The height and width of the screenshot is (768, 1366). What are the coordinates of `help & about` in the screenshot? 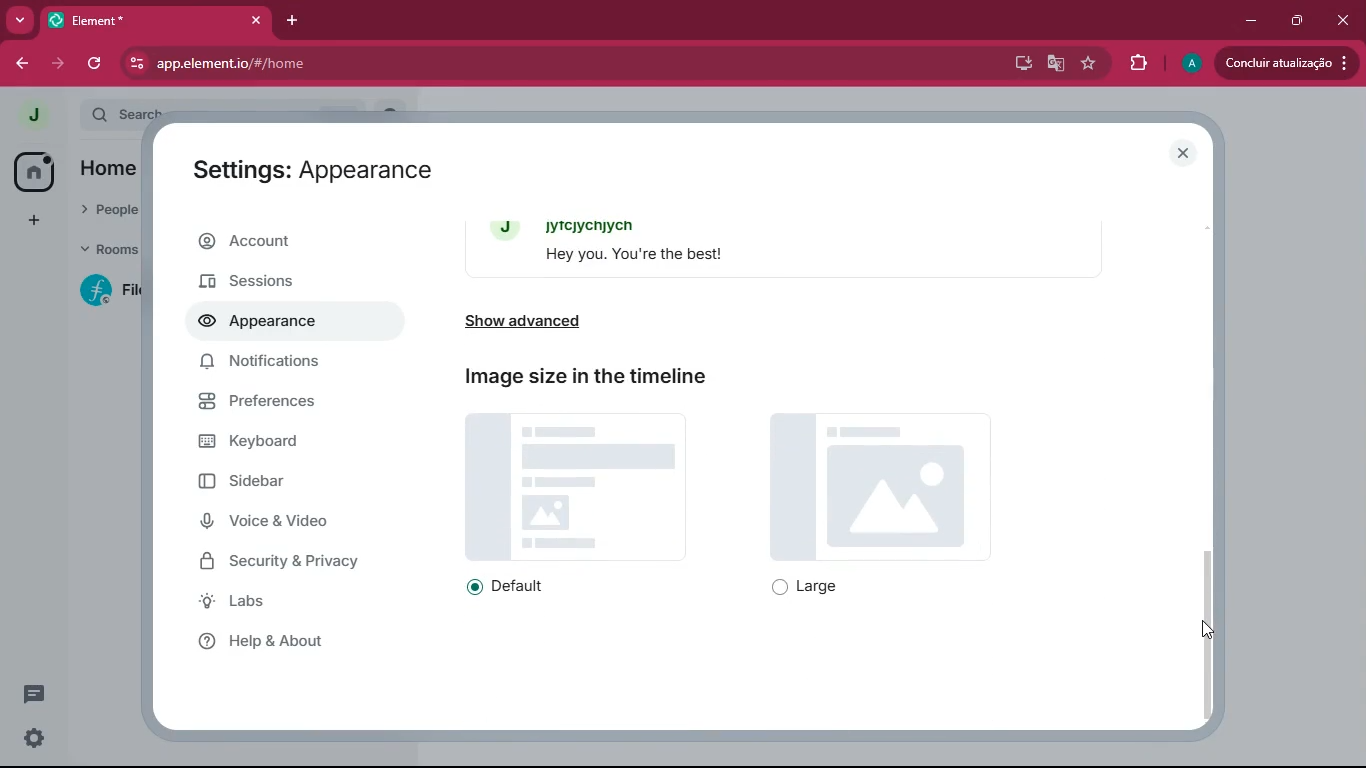 It's located at (279, 641).